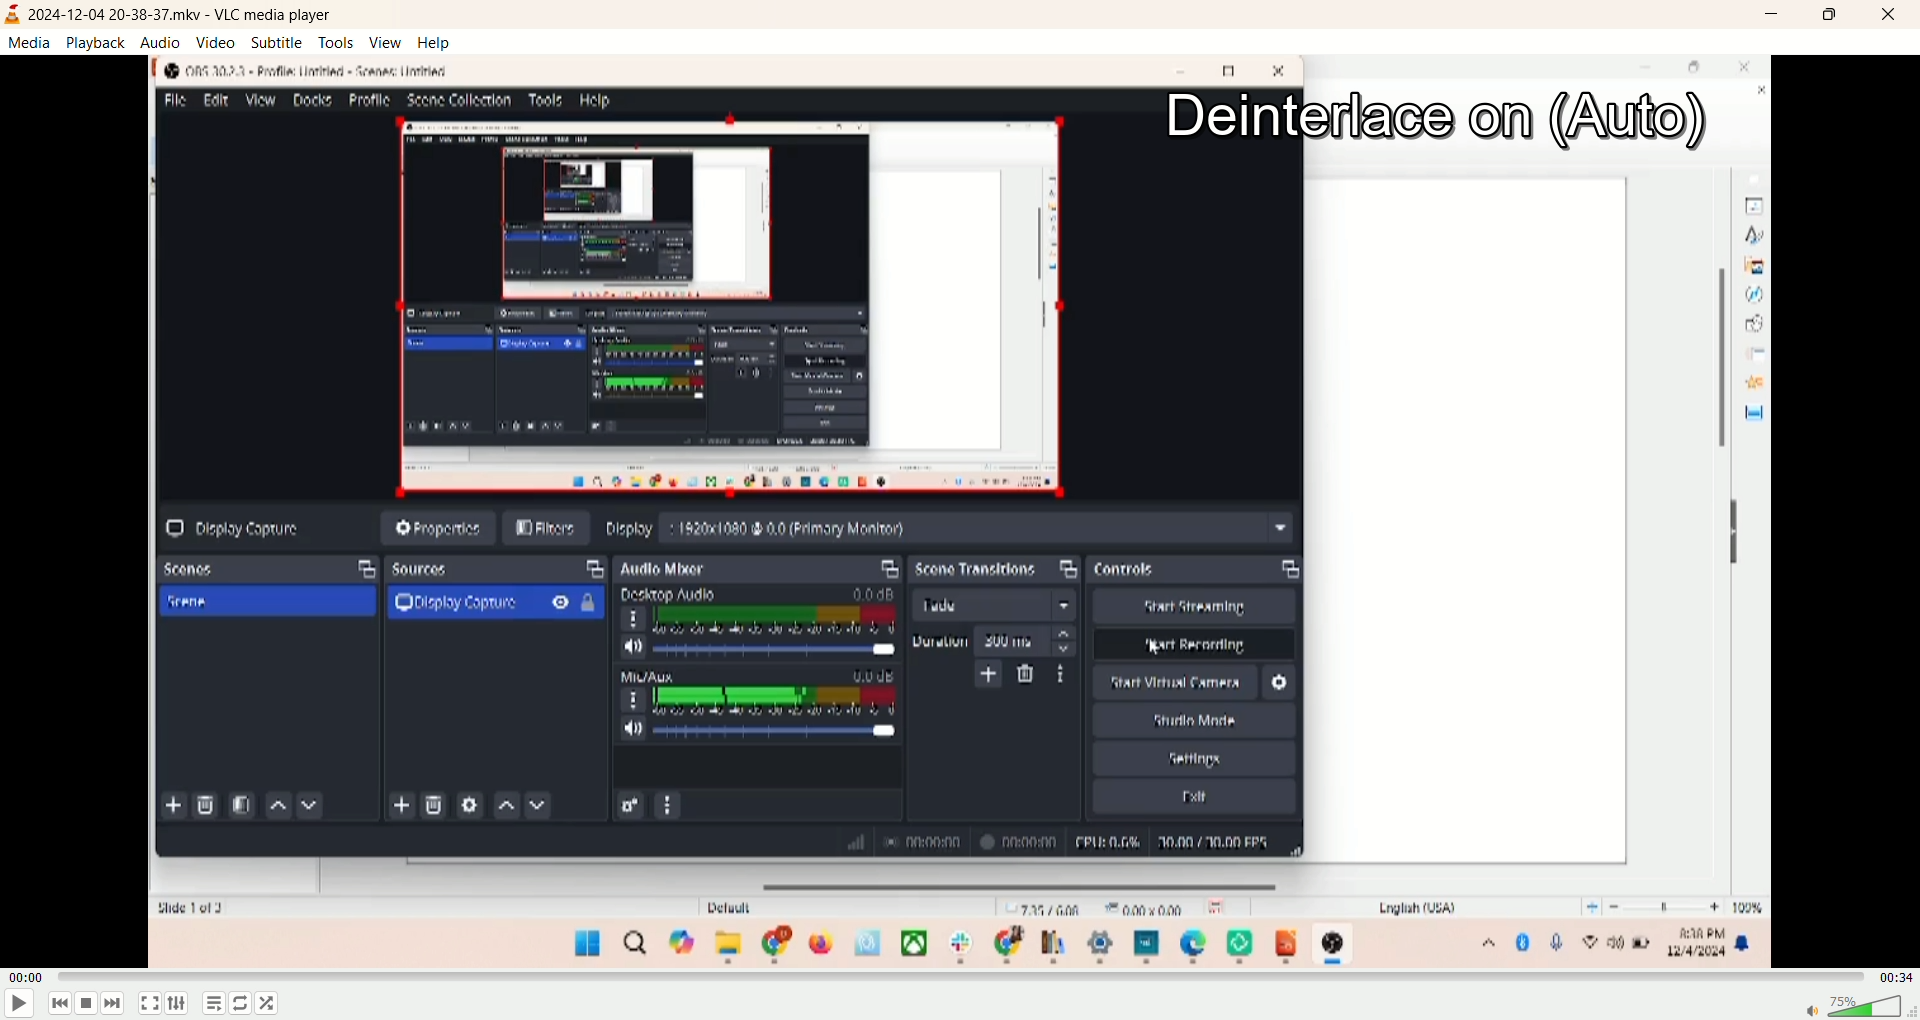  What do you see at coordinates (27, 976) in the screenshot?
I see `played time` at bounding box center [27, 976].